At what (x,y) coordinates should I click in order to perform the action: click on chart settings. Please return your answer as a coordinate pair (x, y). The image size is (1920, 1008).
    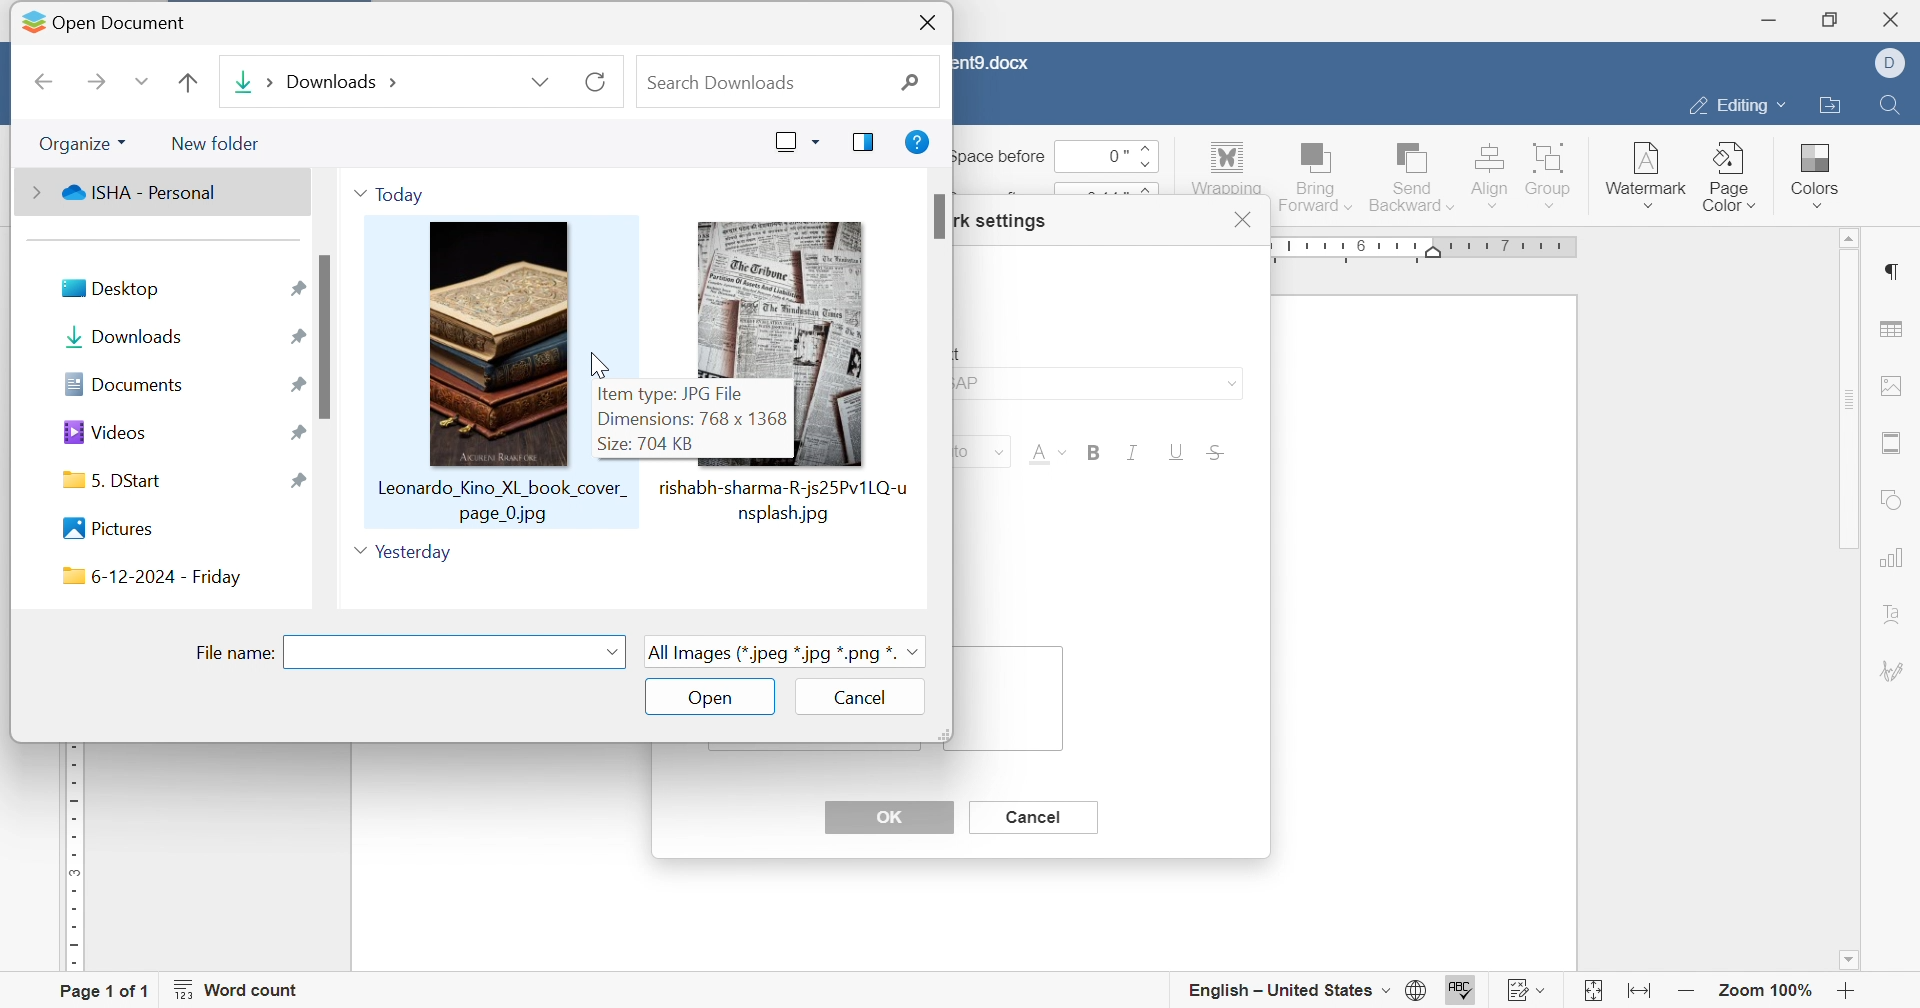
    Looking at the image, I should click on (1891, 557).